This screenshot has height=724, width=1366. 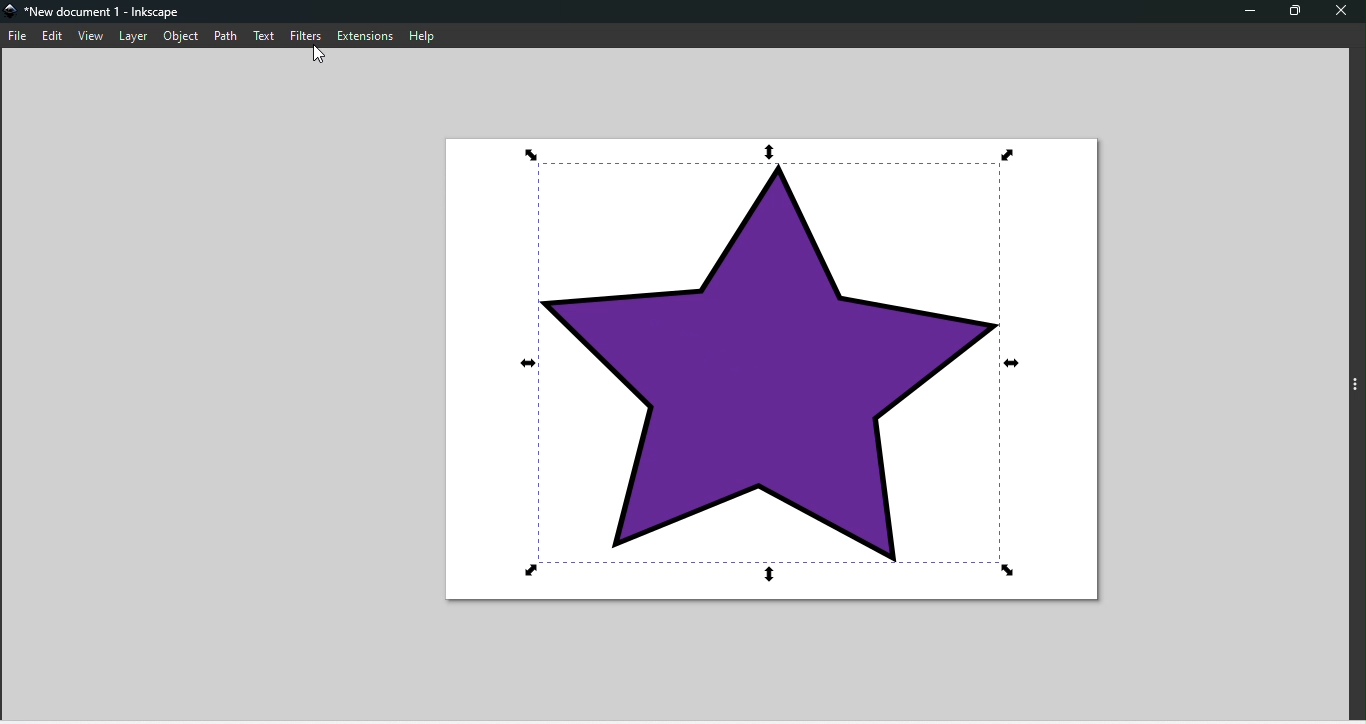 I want to click on Filters, so click(x=309, y=37).